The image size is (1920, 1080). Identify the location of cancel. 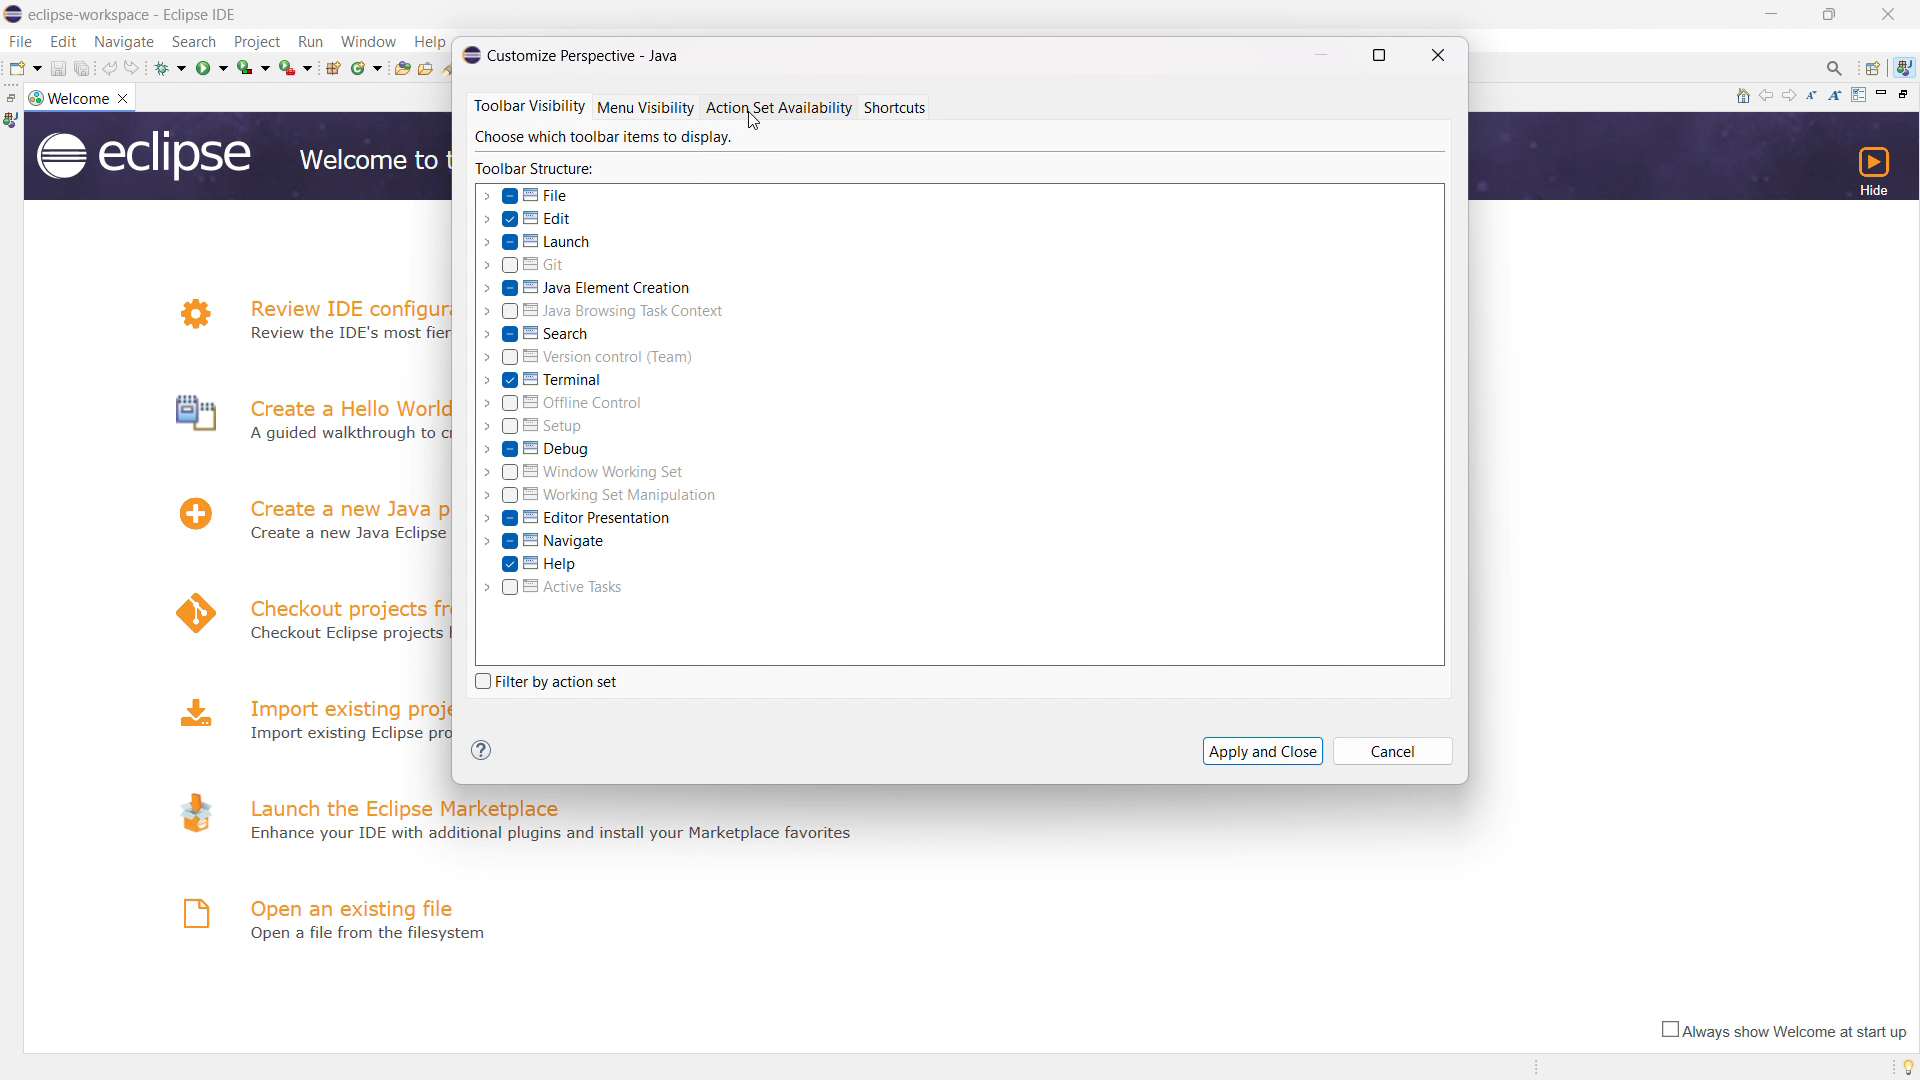
(1394, 750).